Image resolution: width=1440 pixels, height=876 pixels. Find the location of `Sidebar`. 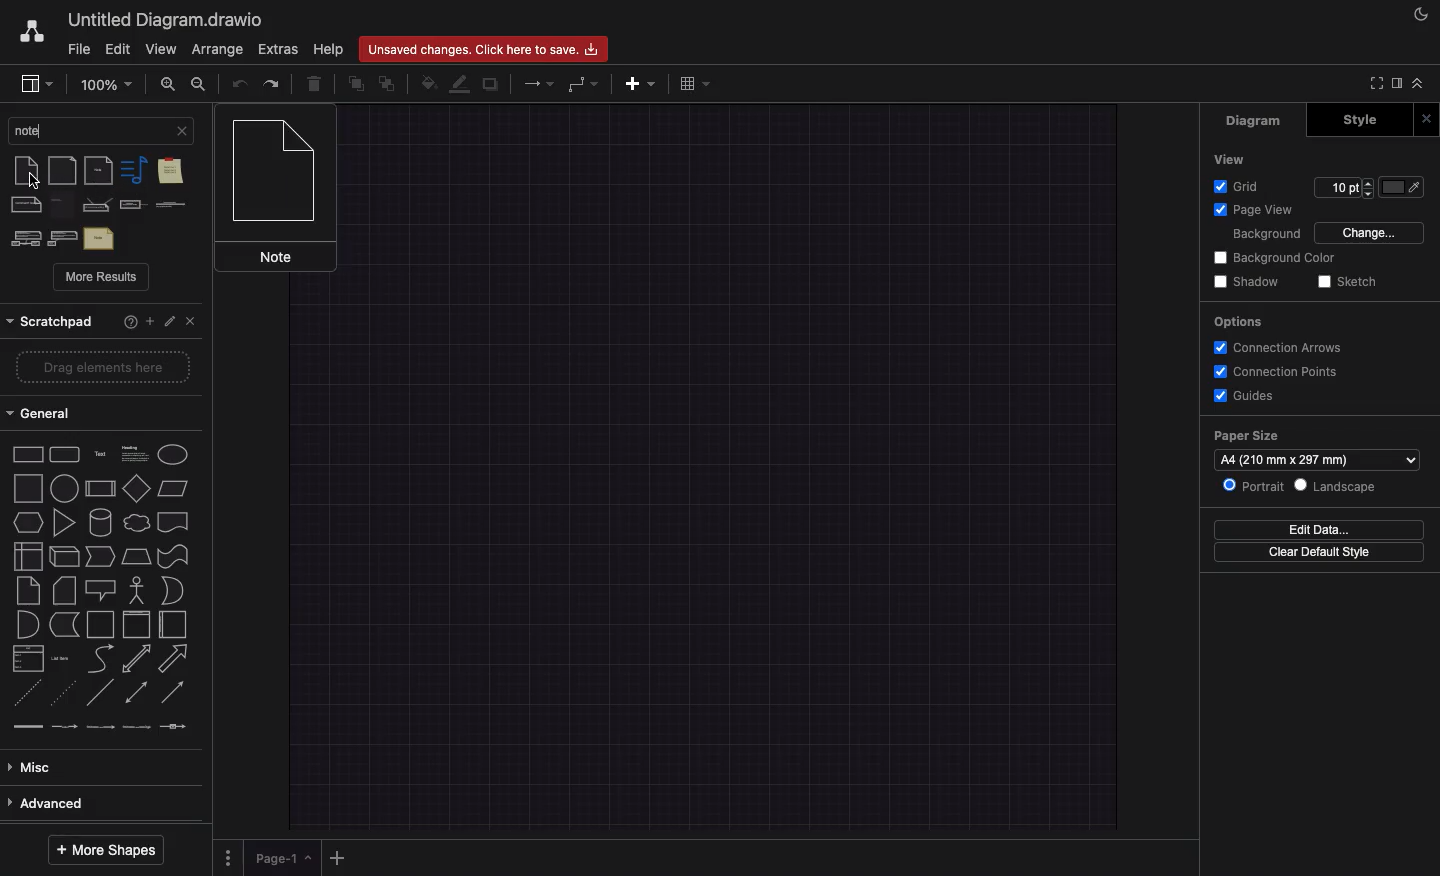

Sidebar is located at coordinates (1400, 85).